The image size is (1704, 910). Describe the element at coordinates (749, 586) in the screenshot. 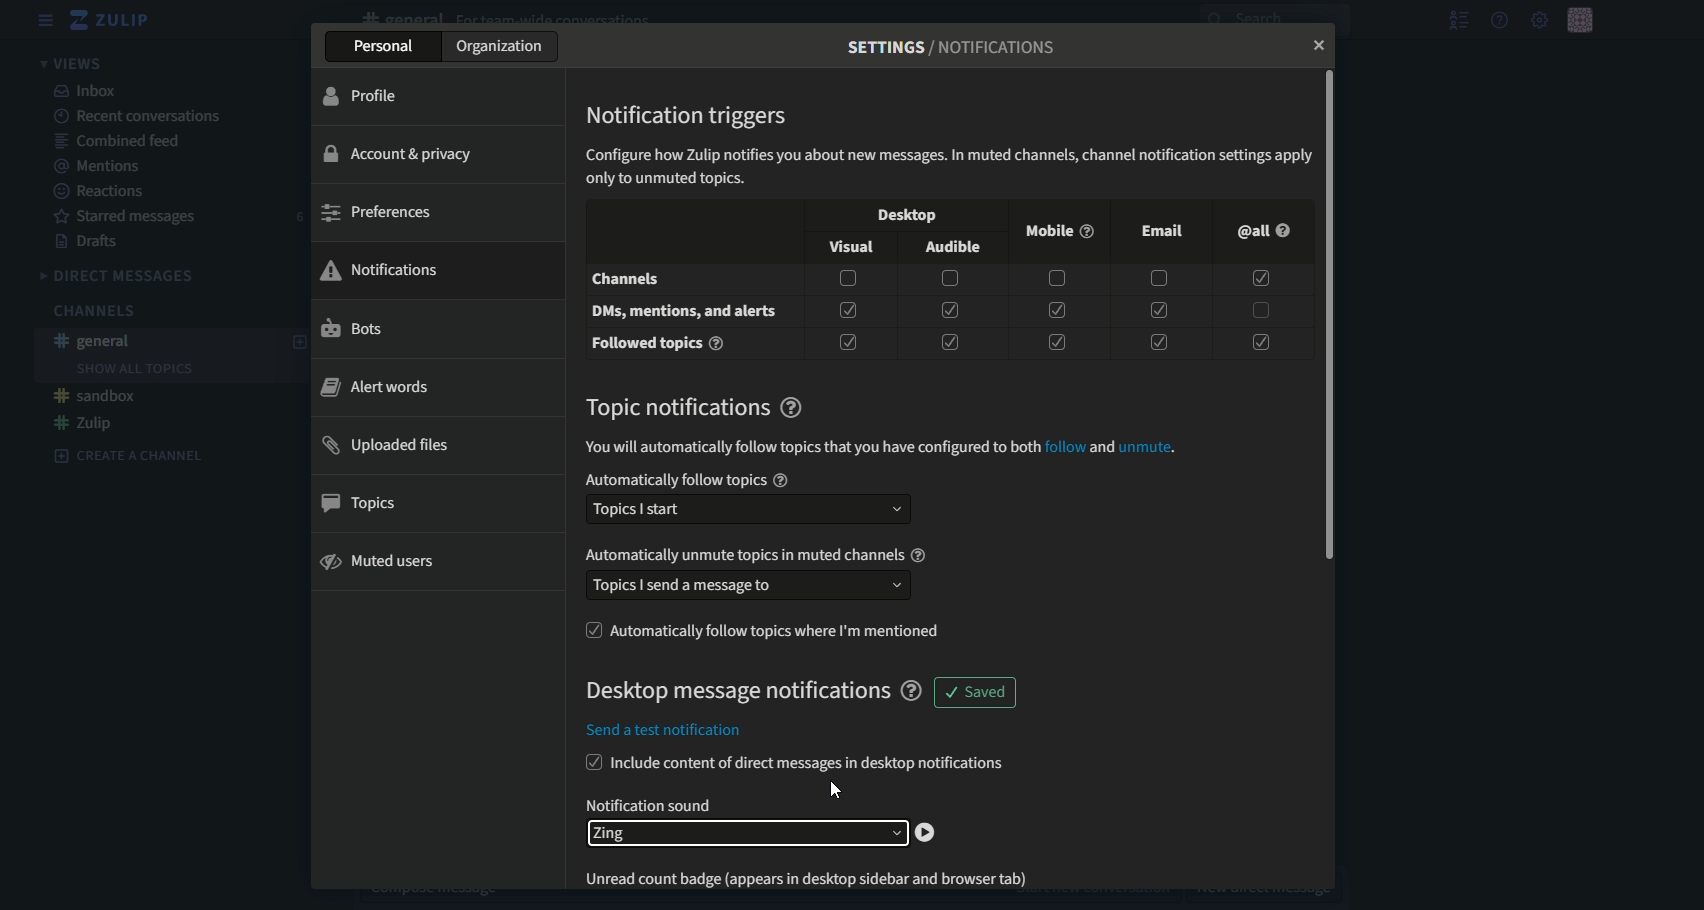

I see `text box` at that location.